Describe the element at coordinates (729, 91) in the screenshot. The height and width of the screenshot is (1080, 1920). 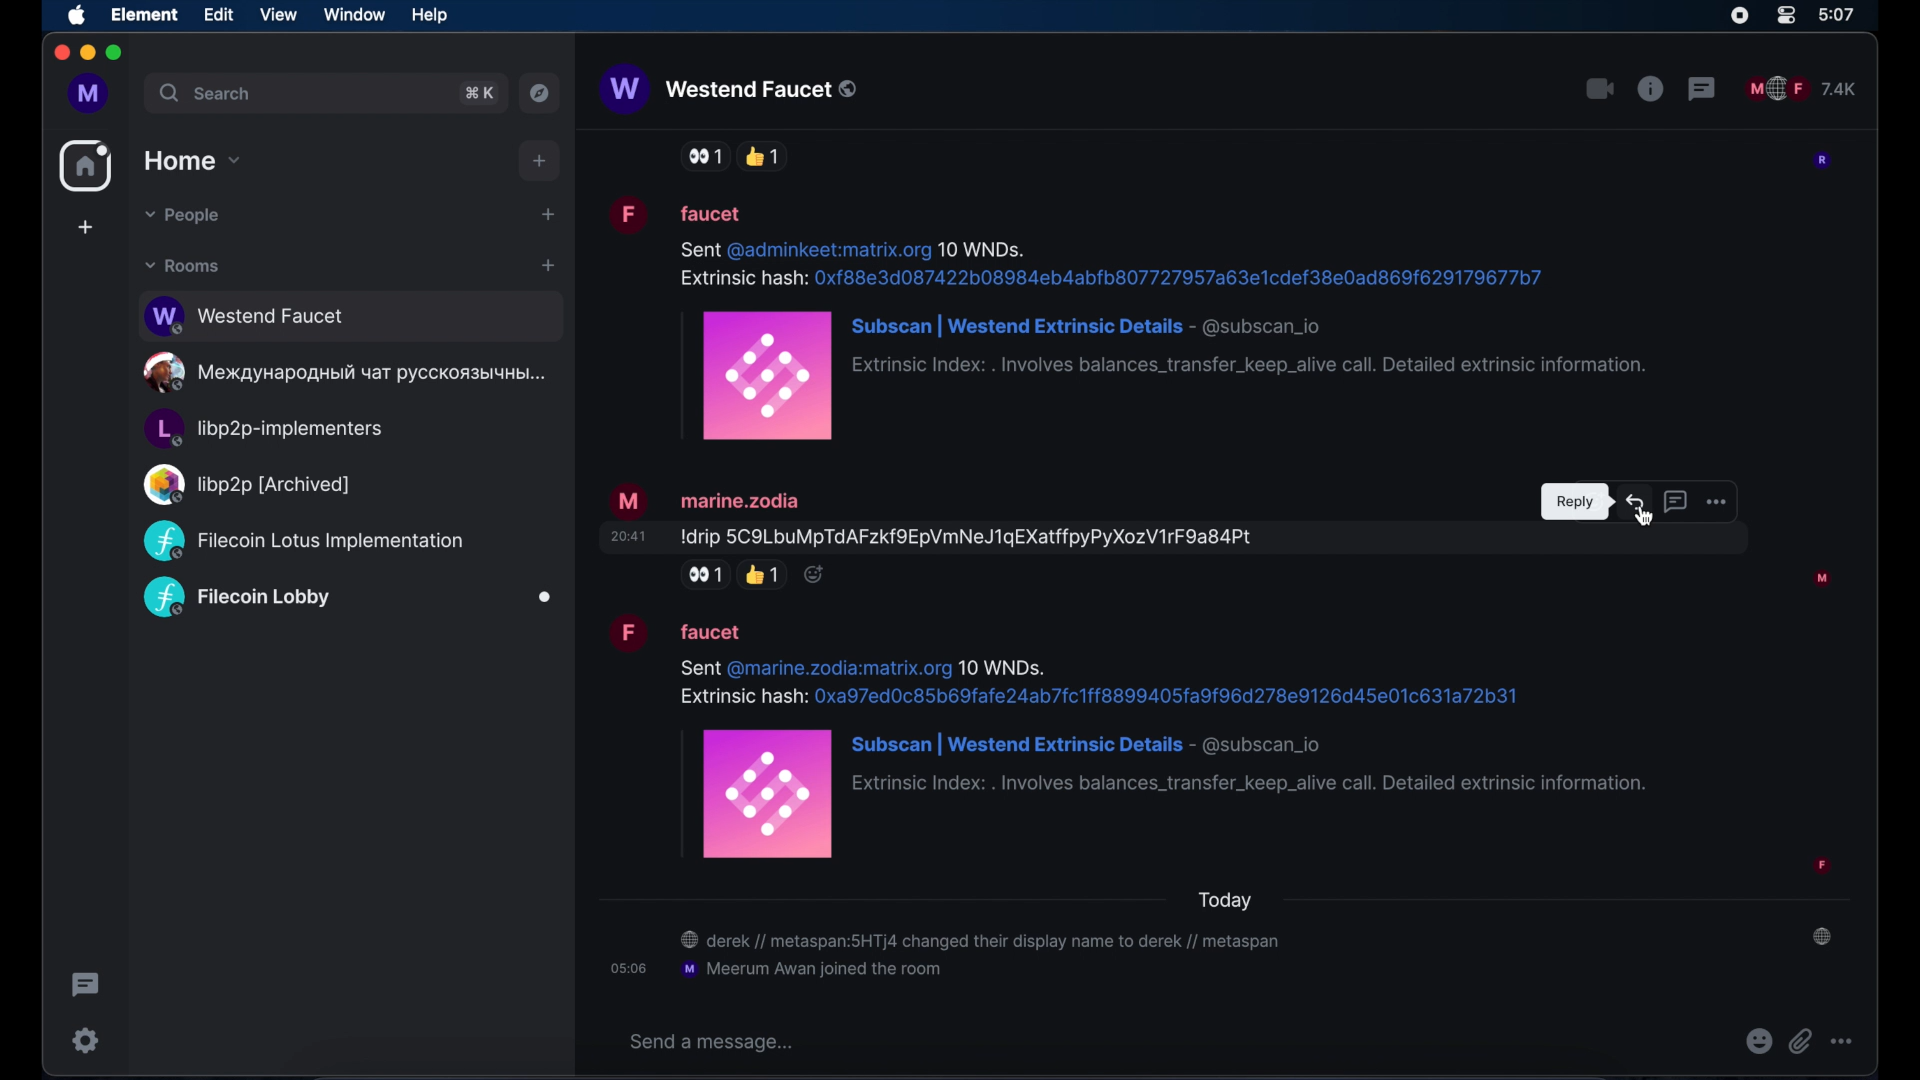
I see `westend faucet public room name` at that location.